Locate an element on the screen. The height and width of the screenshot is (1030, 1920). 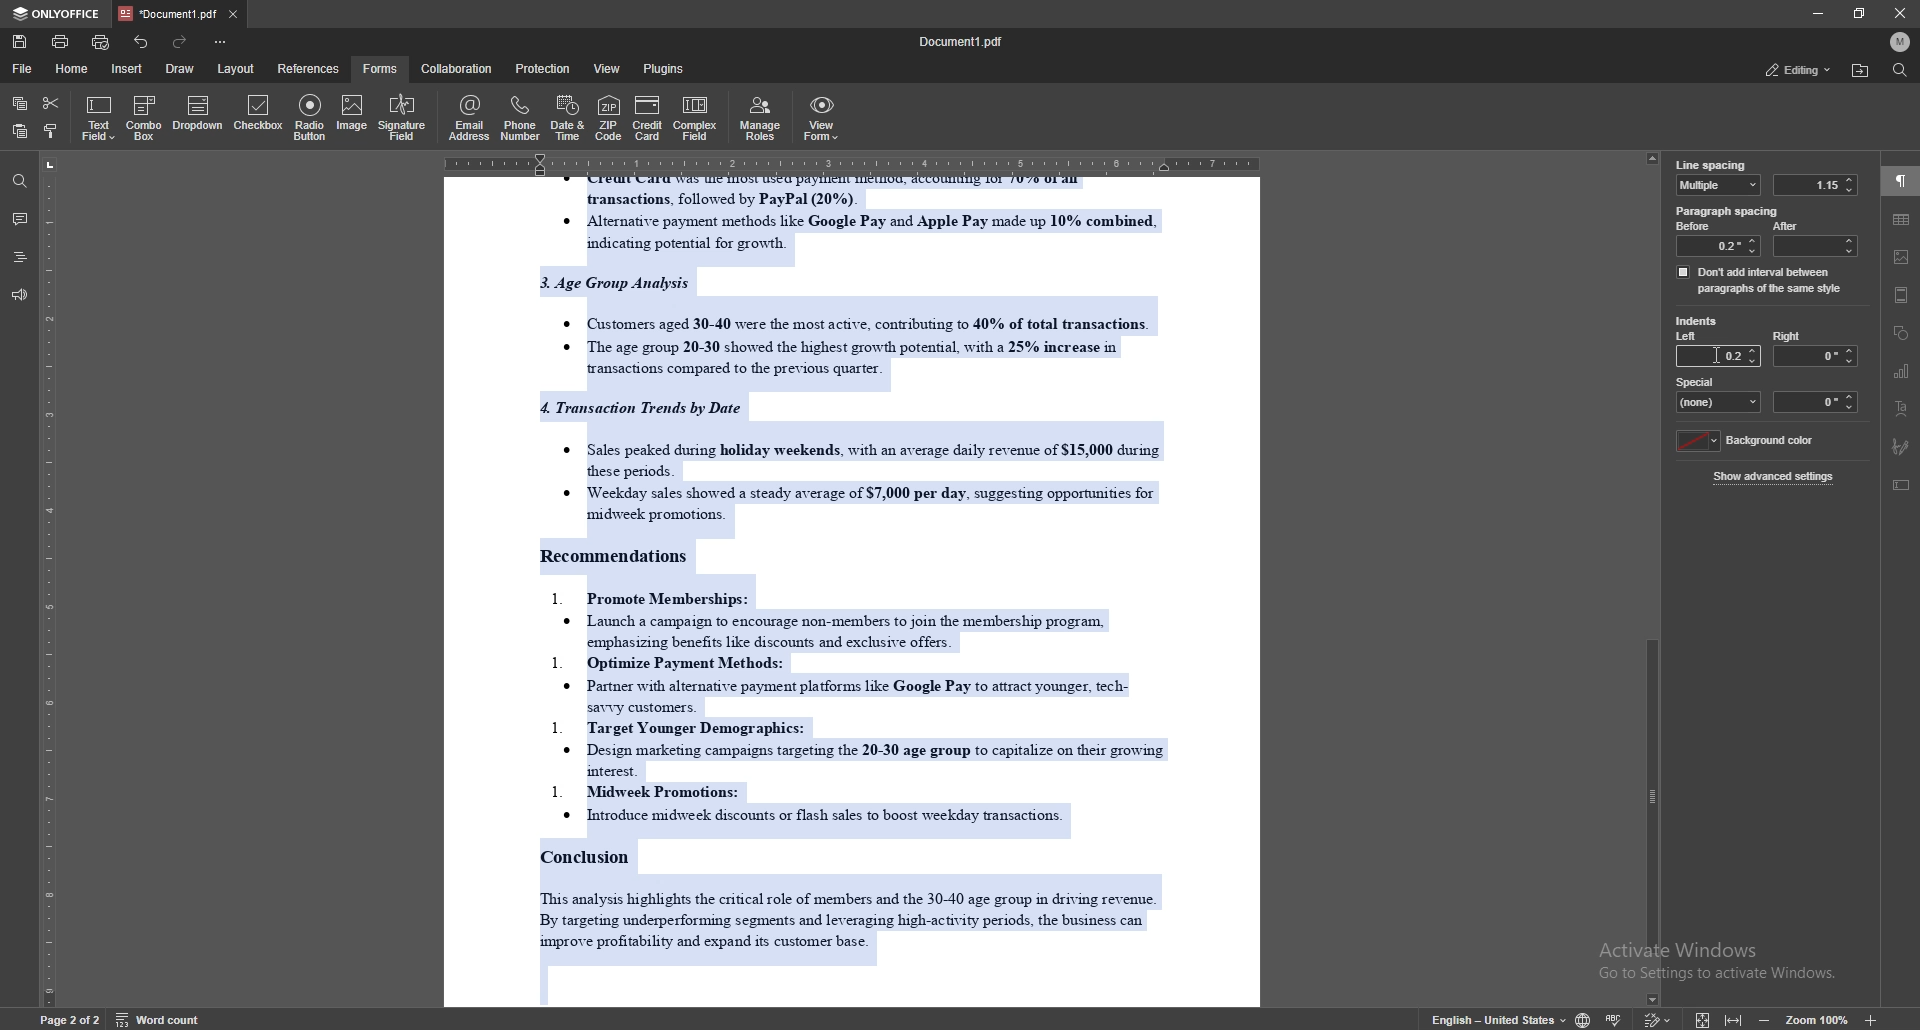
collaboration is located at coordinates (458, 69).